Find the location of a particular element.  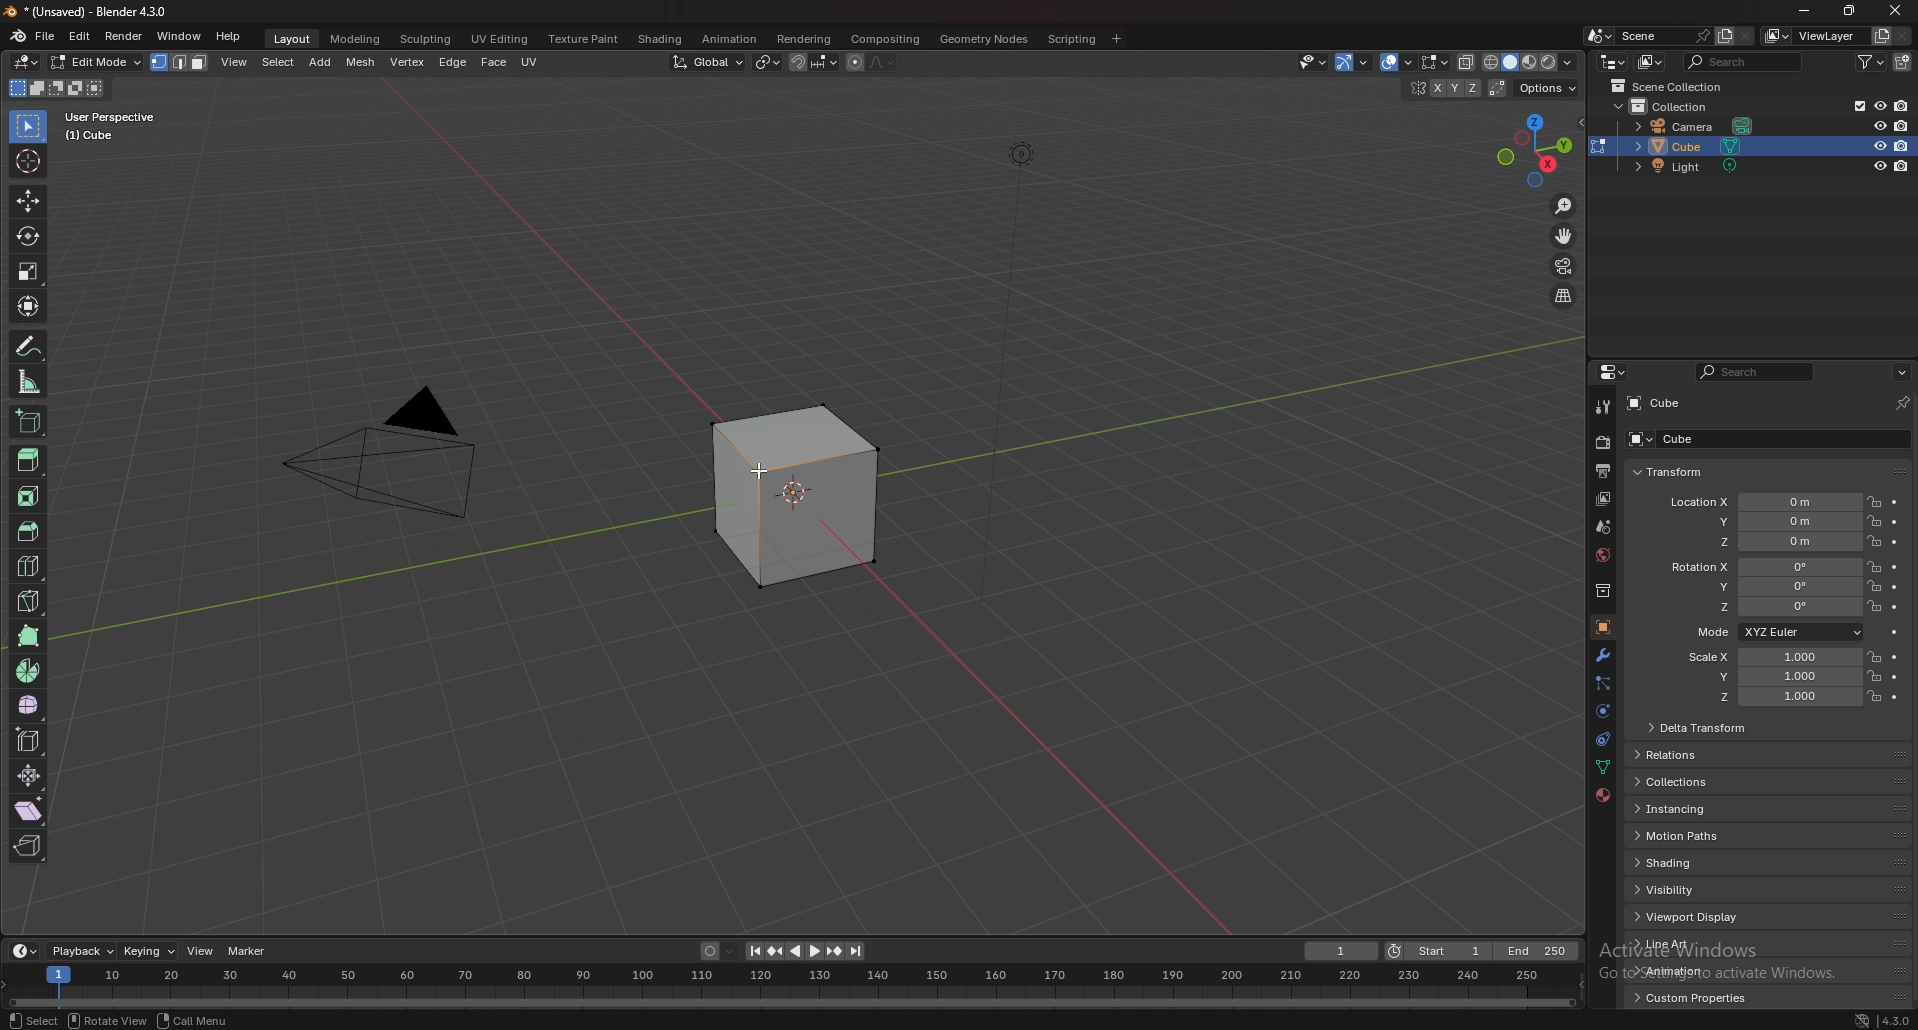

delete scene is located at coordinates (1745, 36).